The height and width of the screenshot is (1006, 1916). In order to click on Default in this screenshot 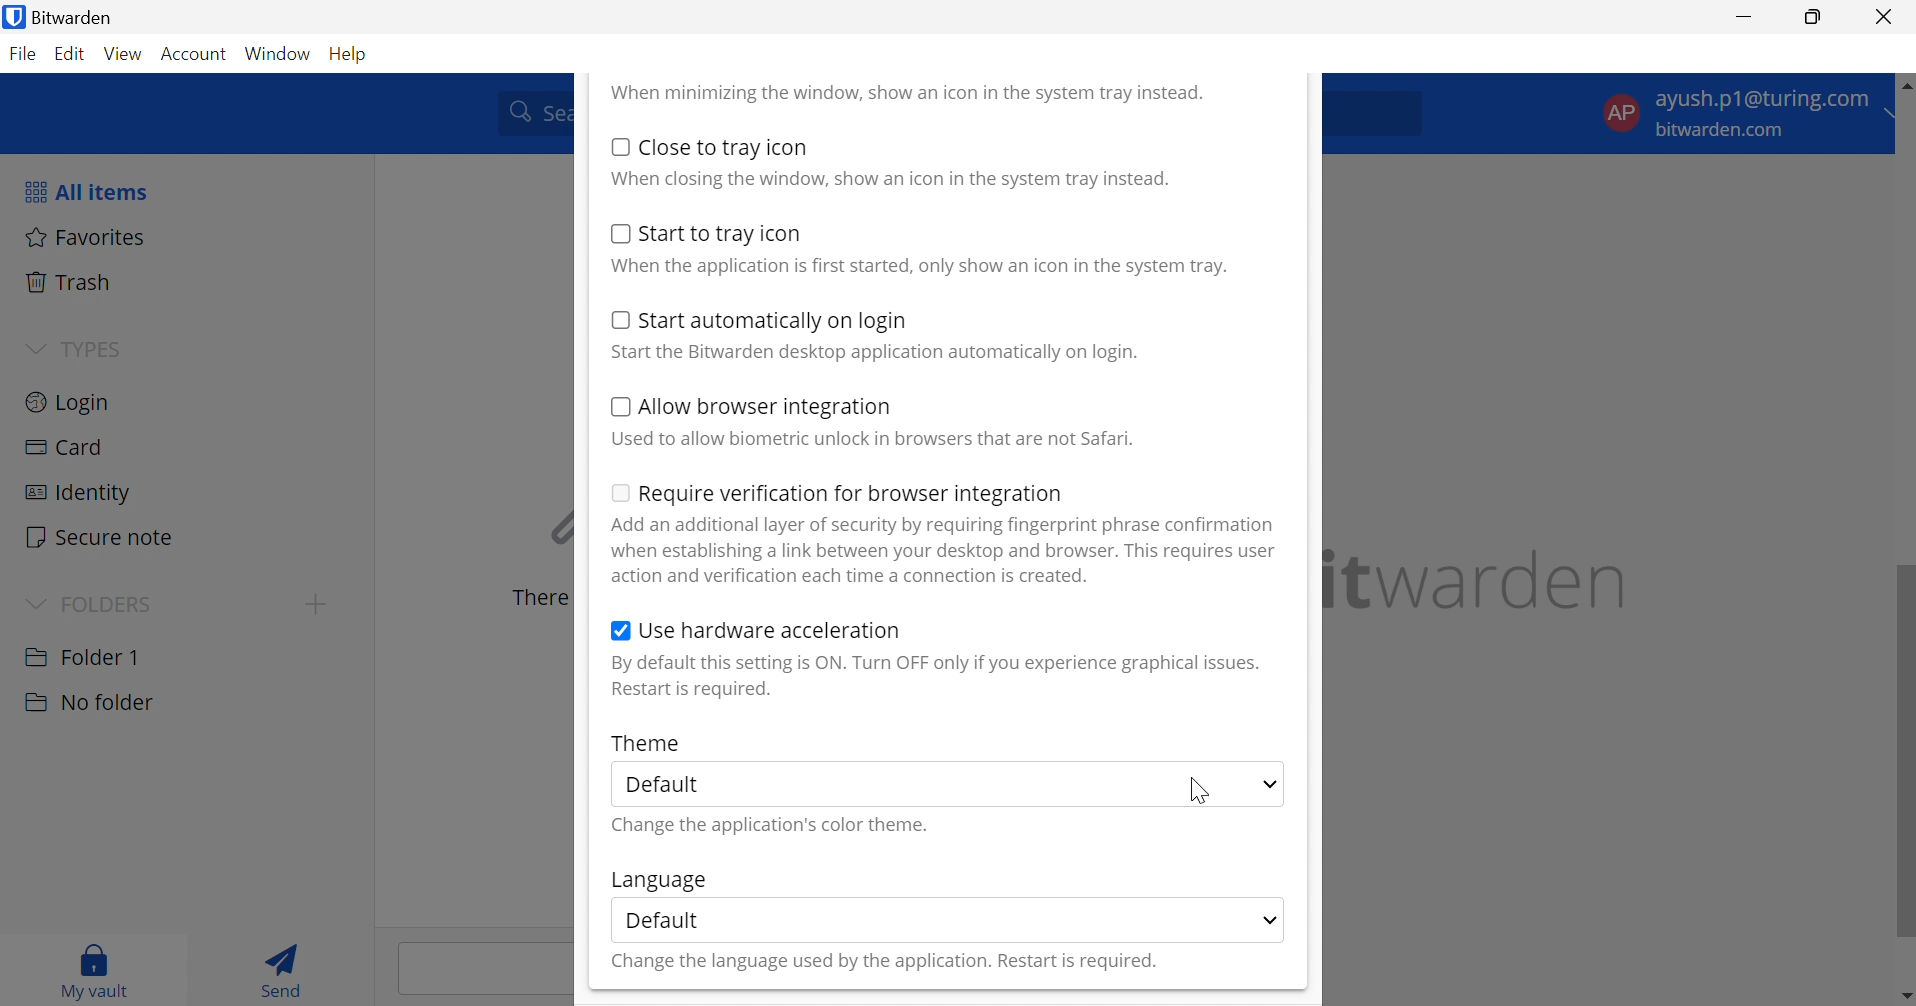, I will do `click(671, 785)`.